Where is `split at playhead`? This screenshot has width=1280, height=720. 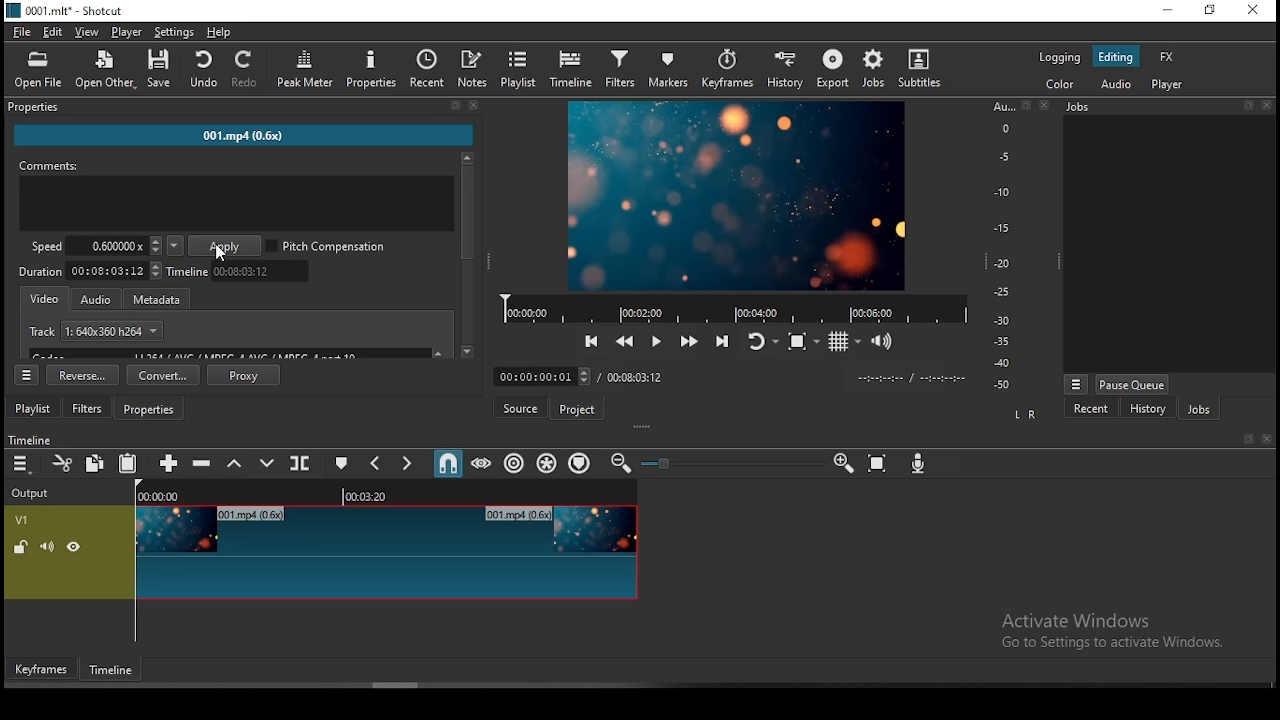 split at playhead is located at coordinates (299, 464).